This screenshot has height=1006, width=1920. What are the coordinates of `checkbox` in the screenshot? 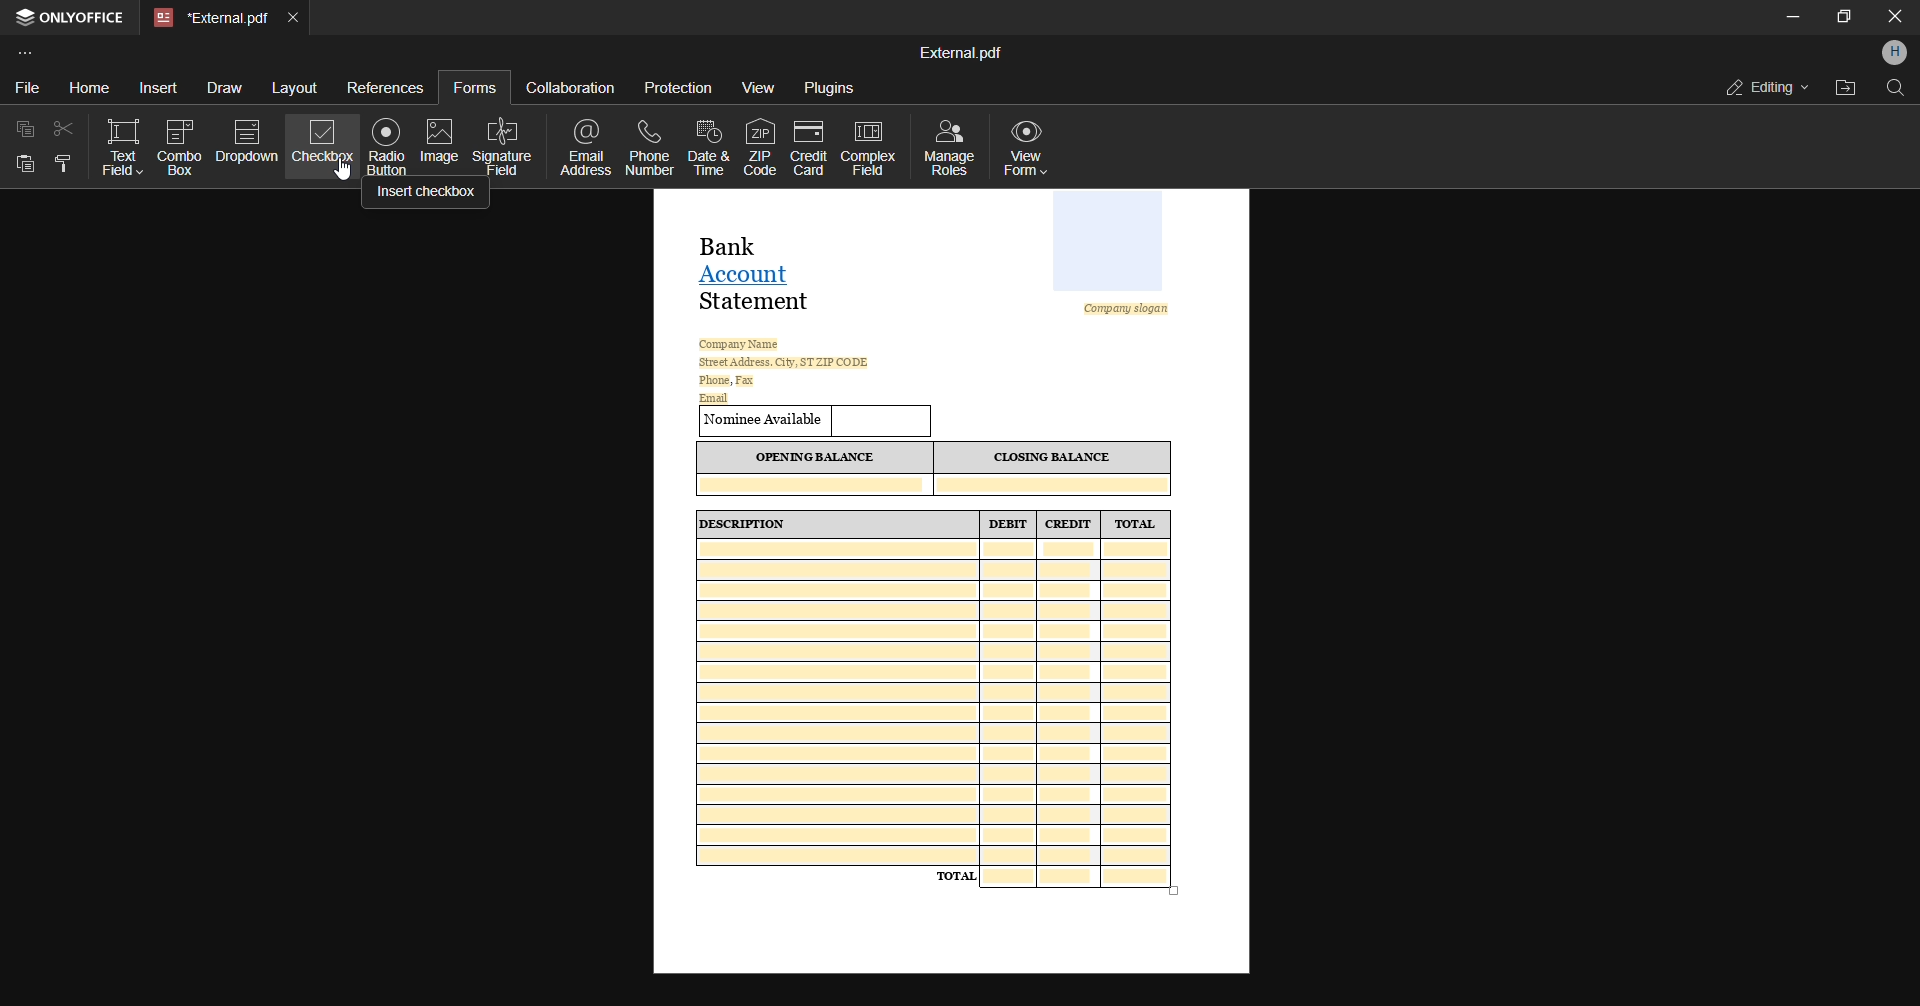 It's located at (321, 151).